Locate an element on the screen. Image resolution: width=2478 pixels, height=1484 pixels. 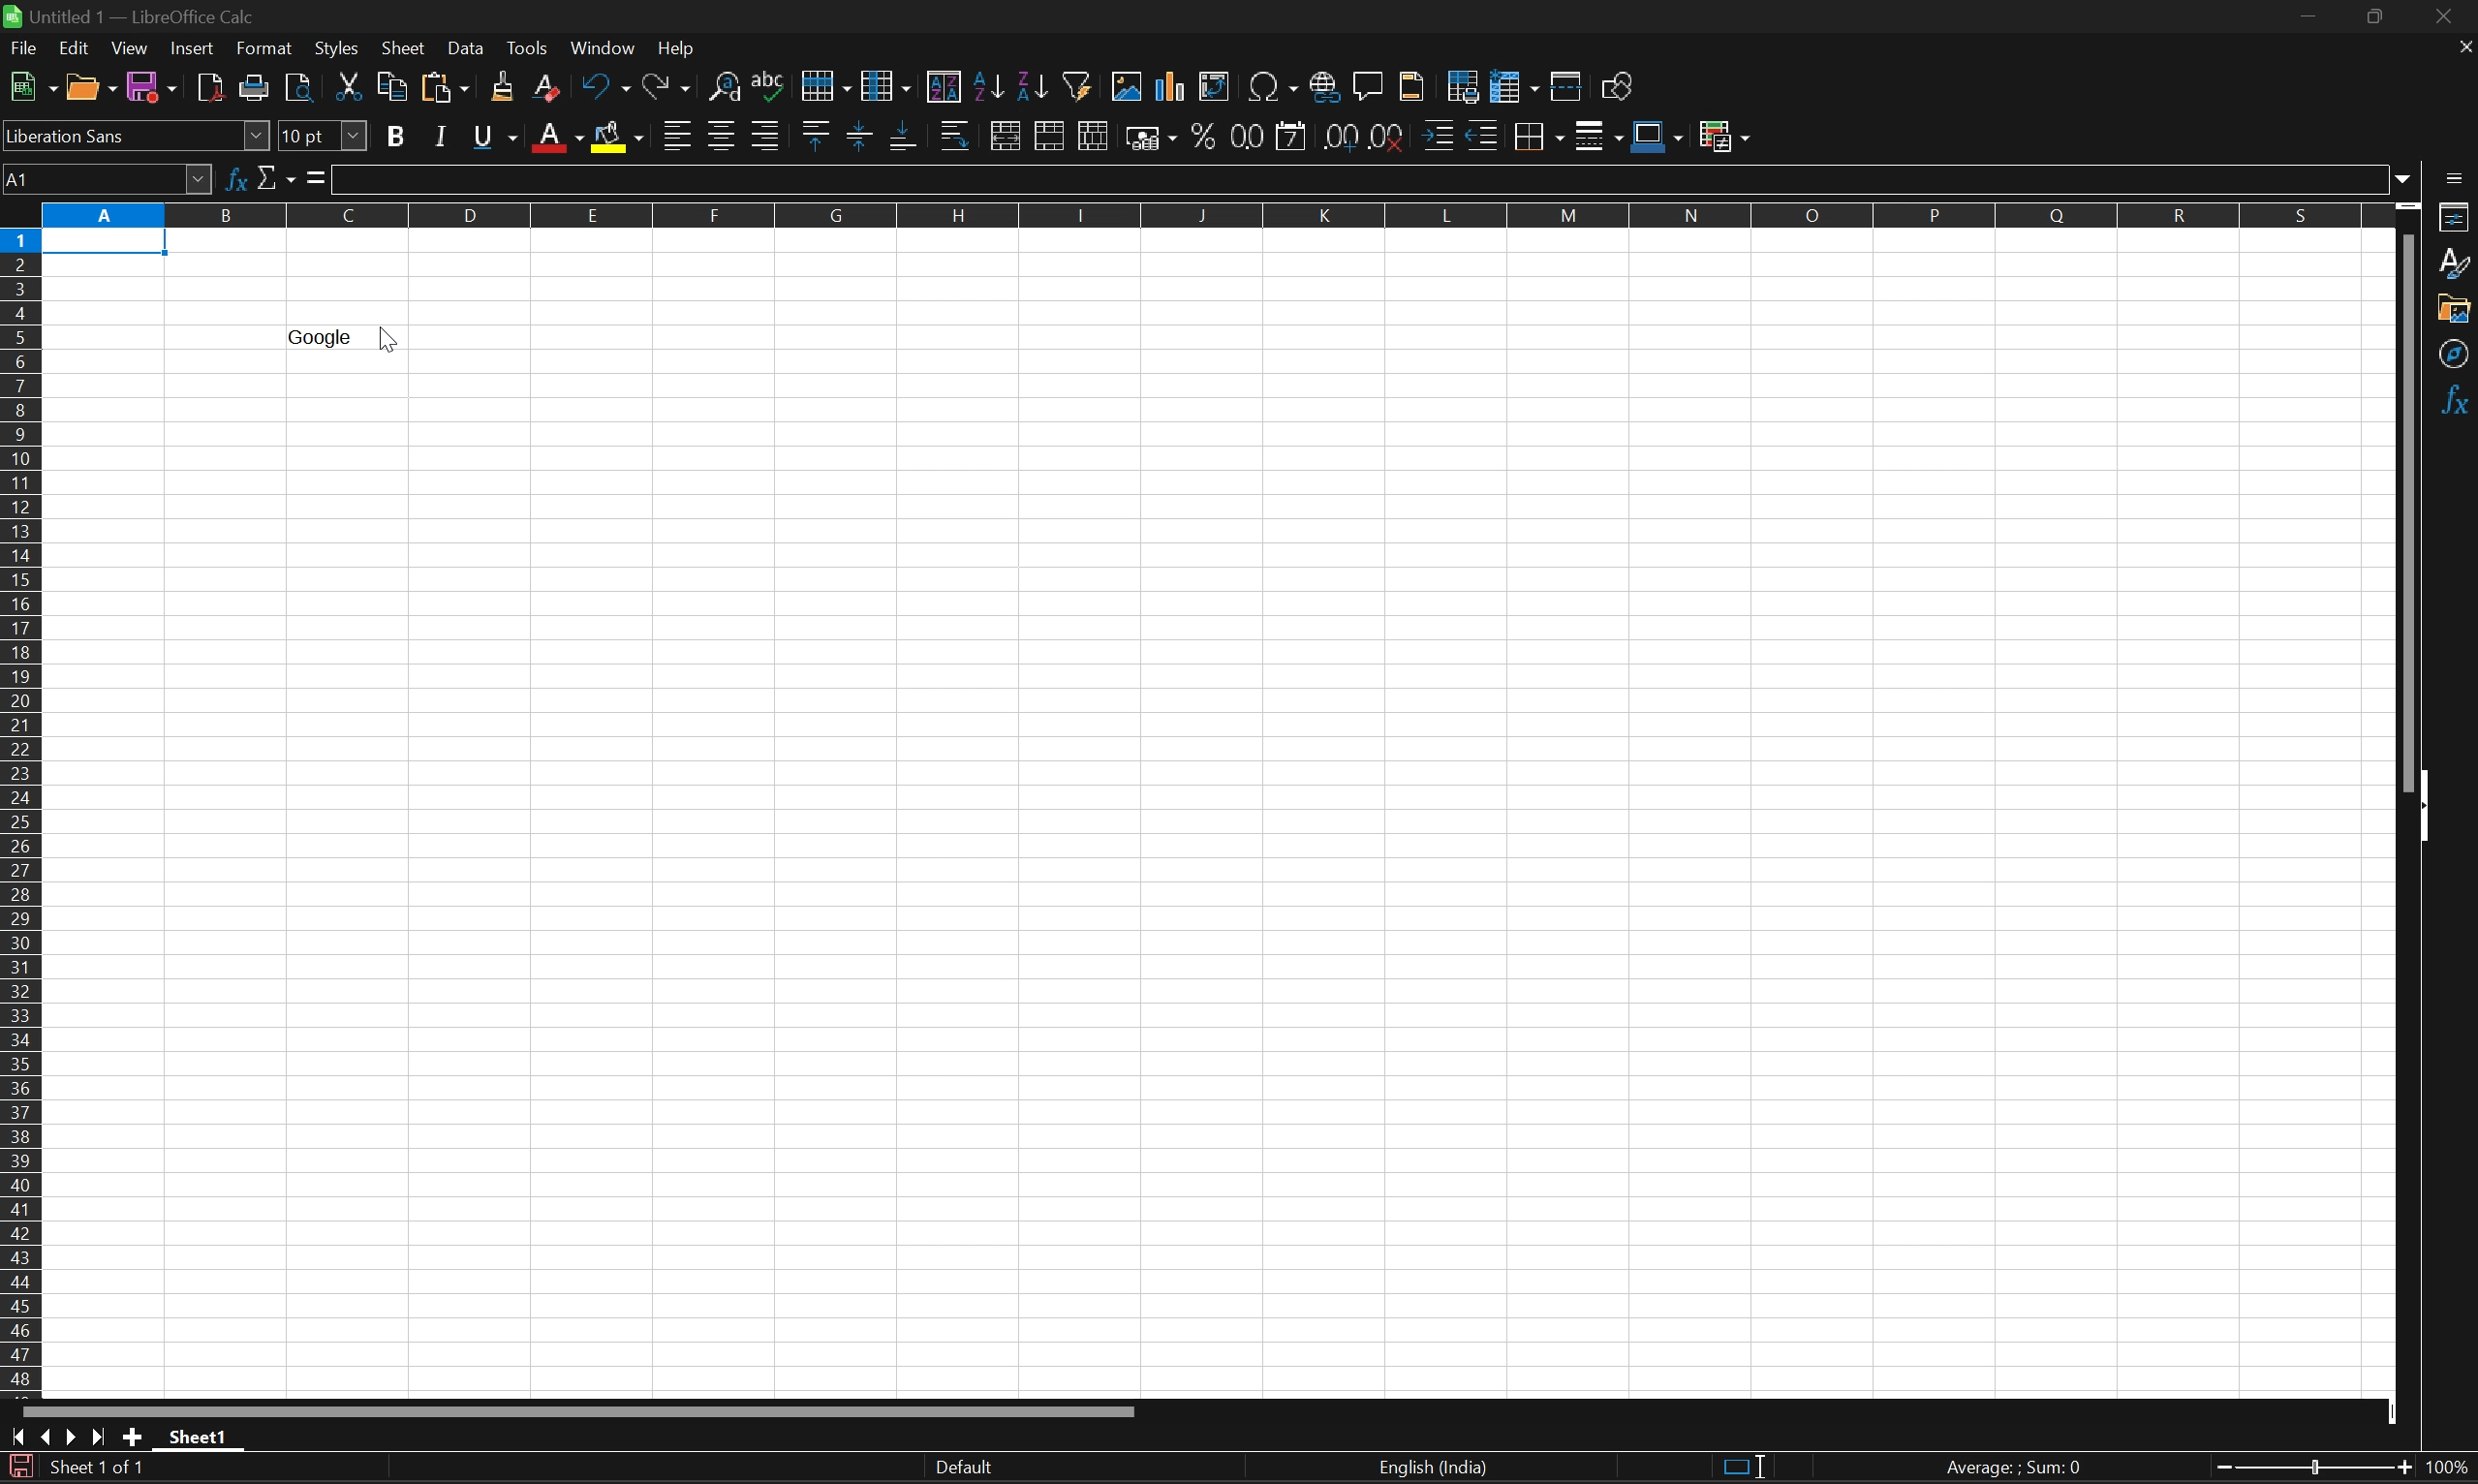
Find and replace is located at coordinates (727, 84).